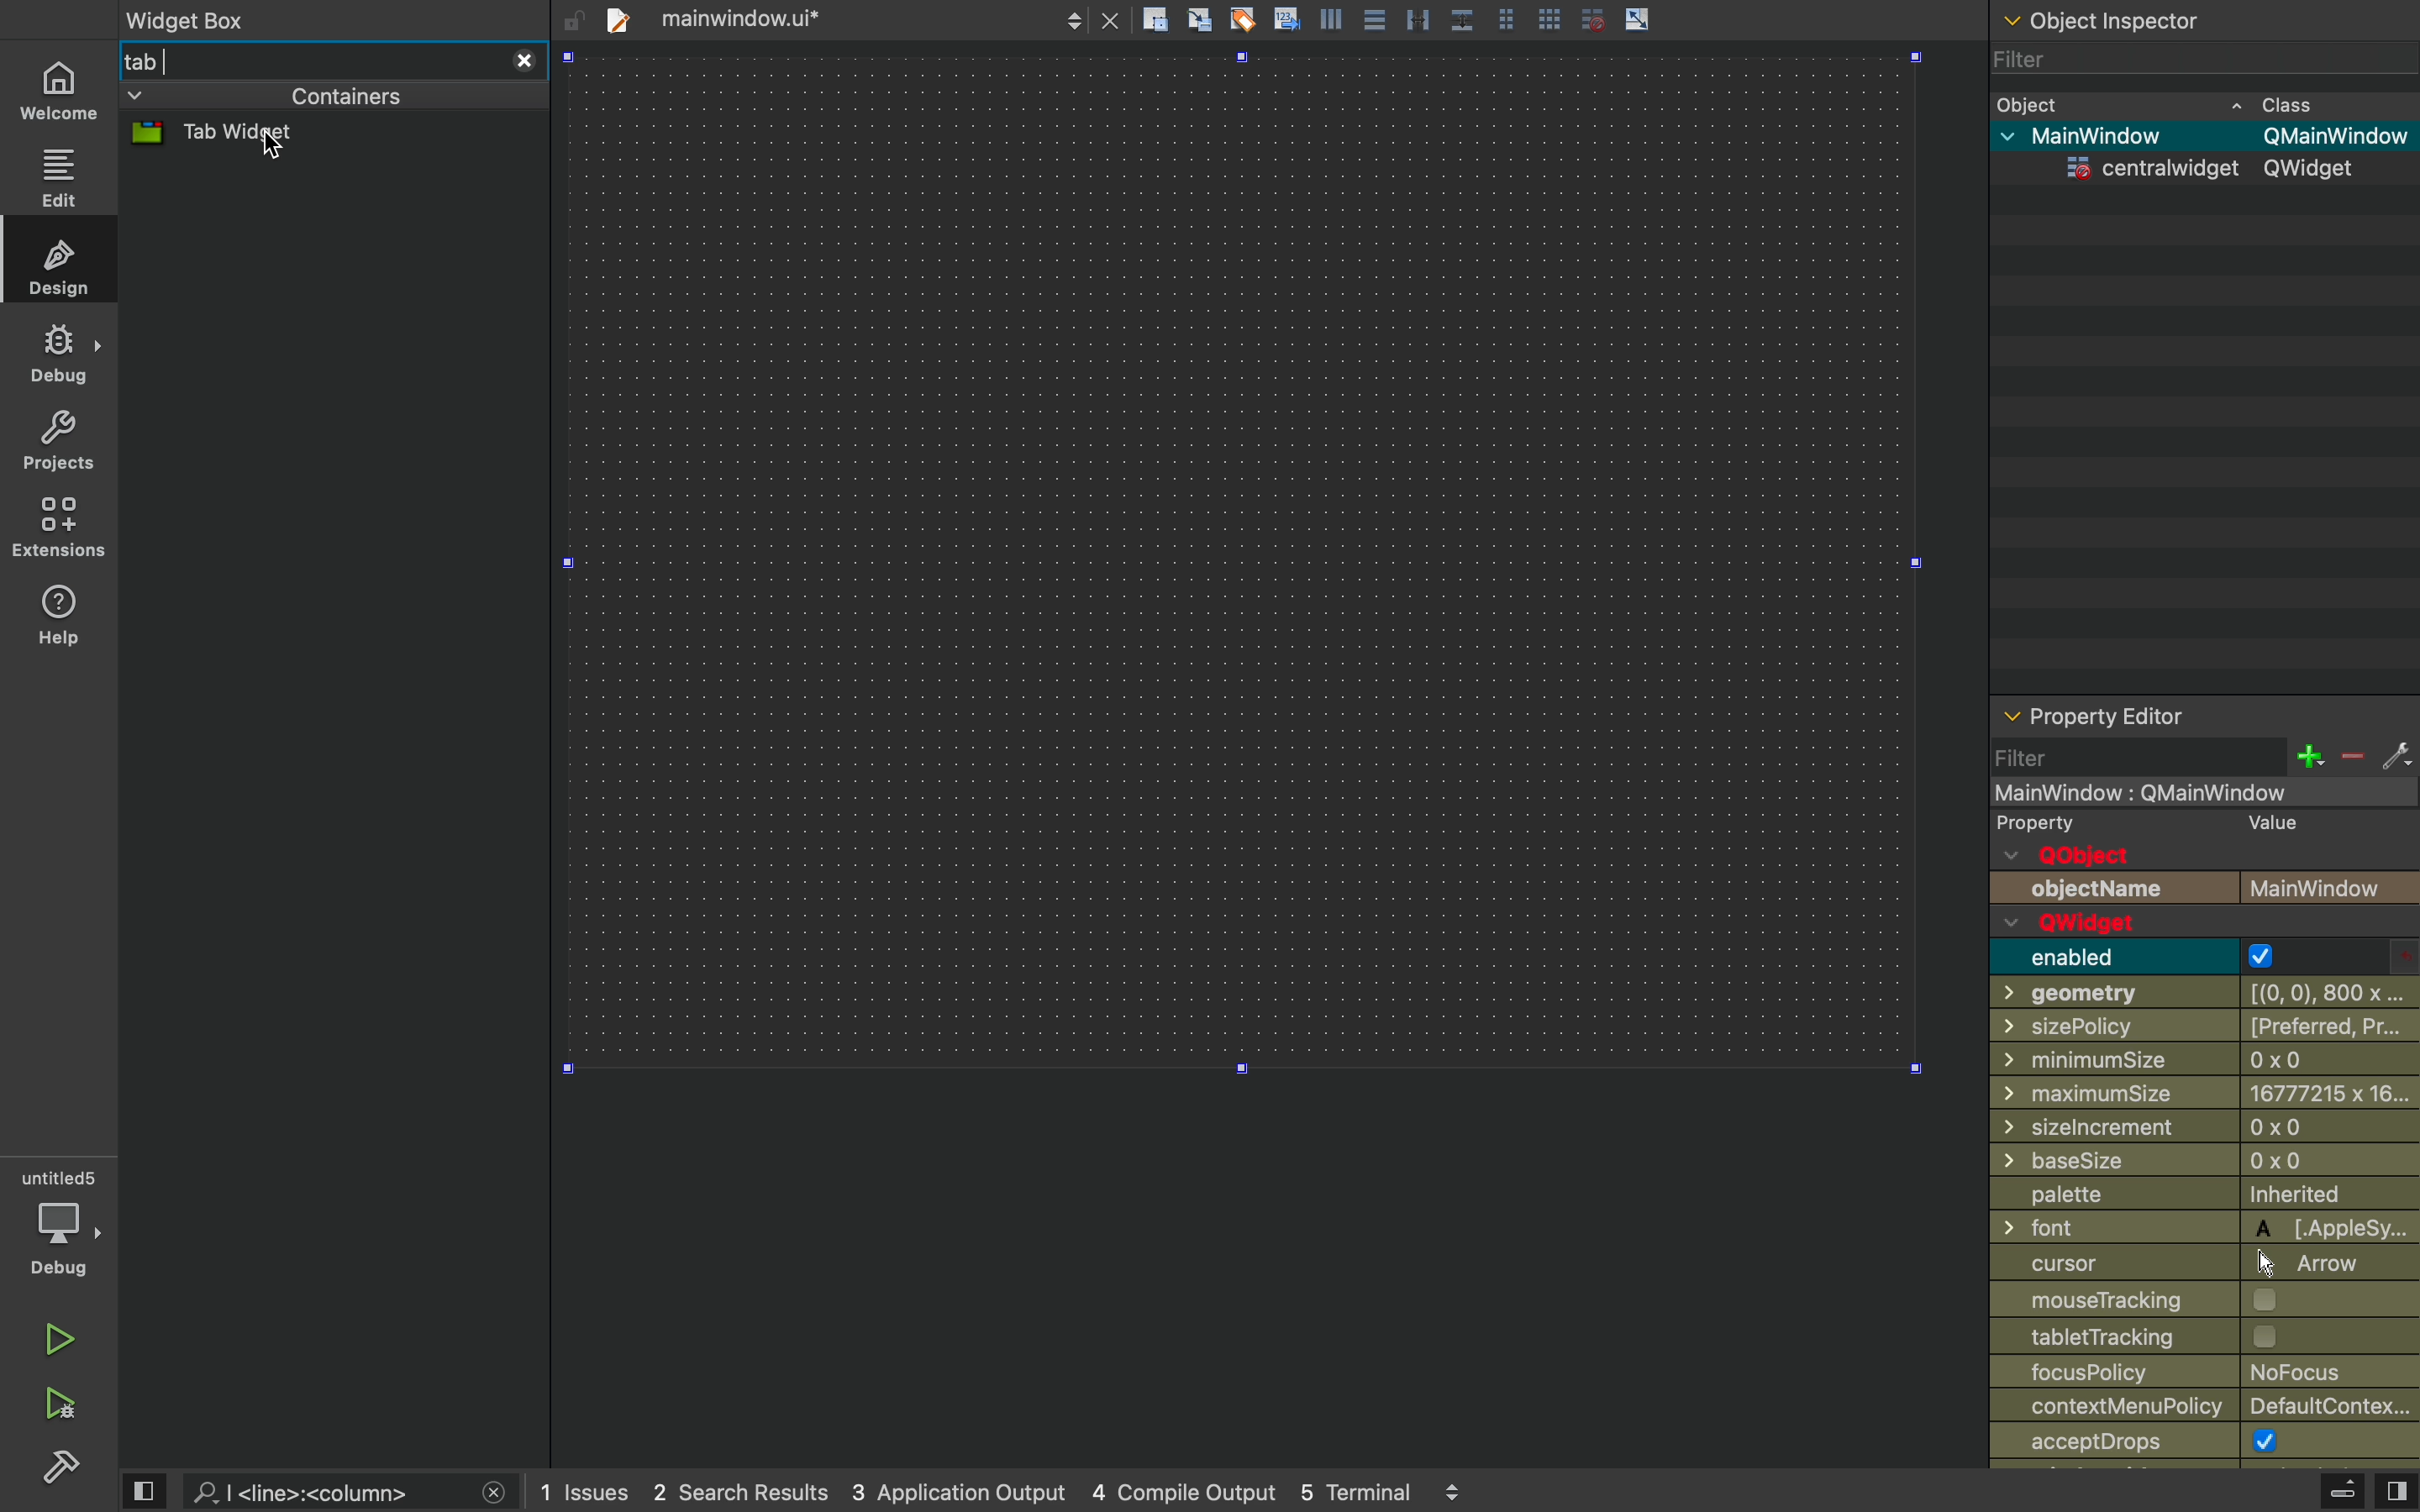 The height and width of the screenshot is (1512, 2420). Describe the element at coordinates (57, 1472) in the screenshot. I see `build` at that location.